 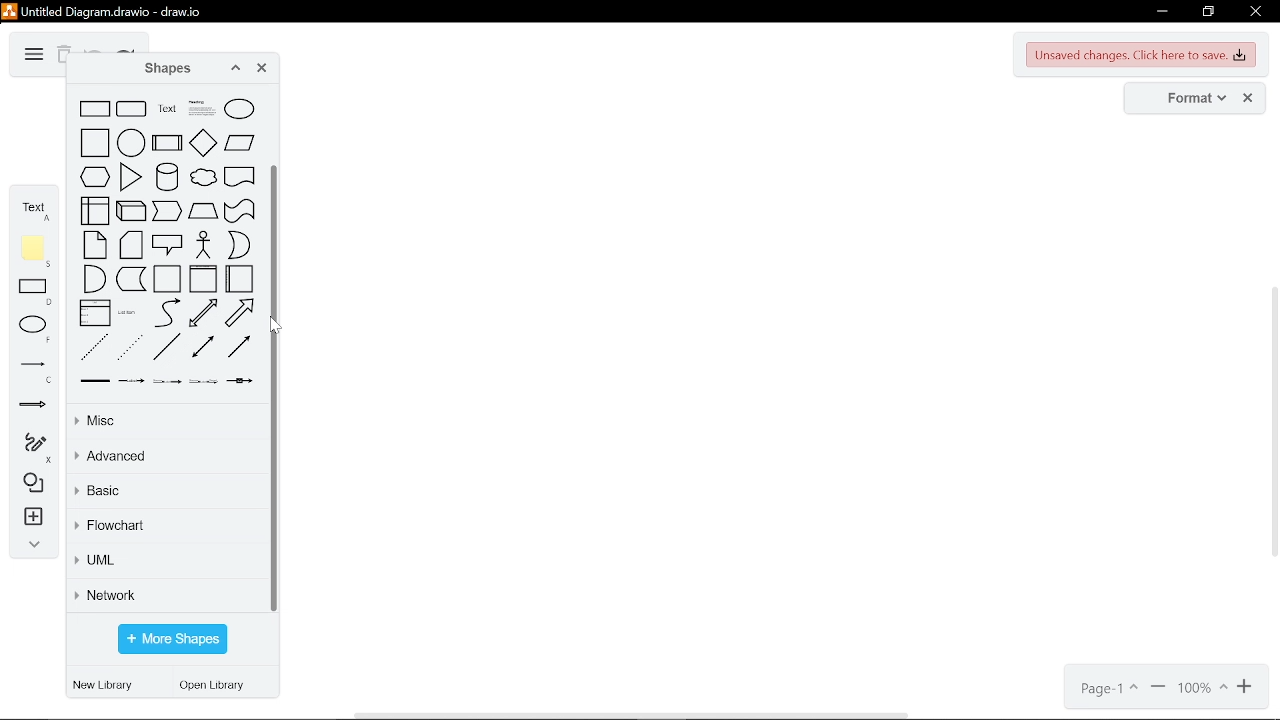 I want to click on close, so click(x=1248, y=99).